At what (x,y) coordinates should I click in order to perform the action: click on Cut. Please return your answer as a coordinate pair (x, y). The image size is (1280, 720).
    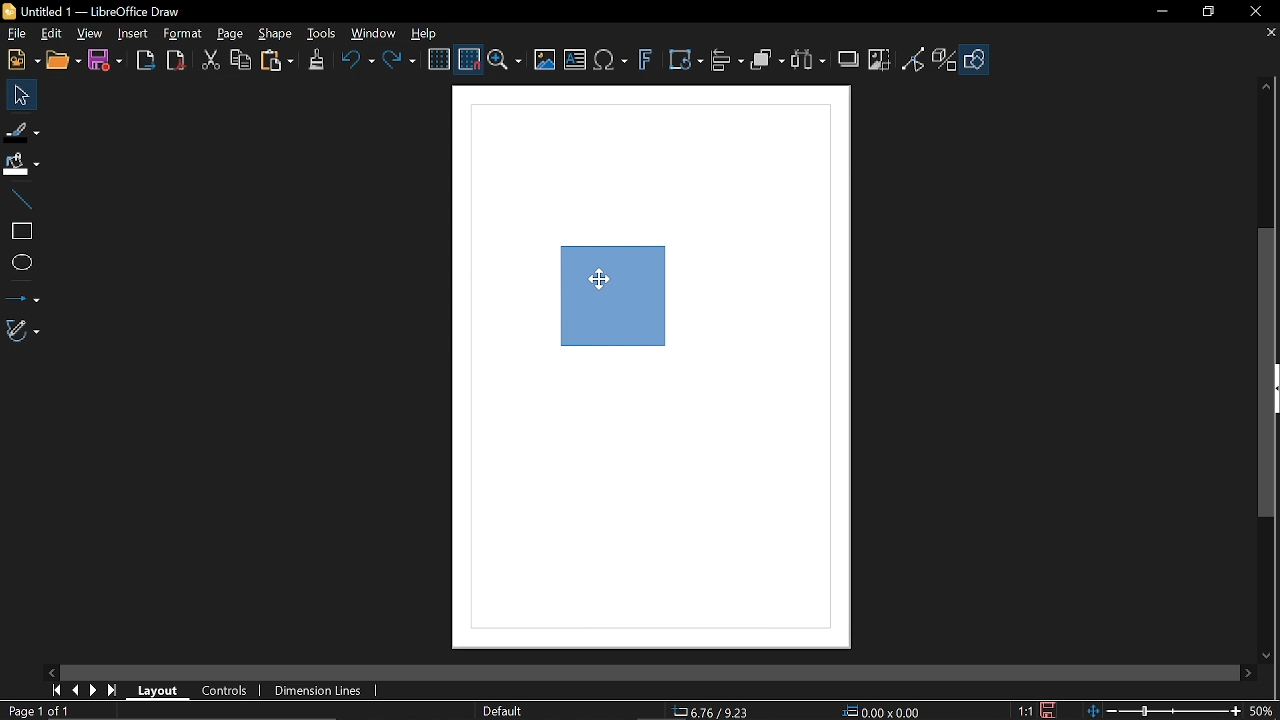
    Looking at the image, I should click on (208, 61).